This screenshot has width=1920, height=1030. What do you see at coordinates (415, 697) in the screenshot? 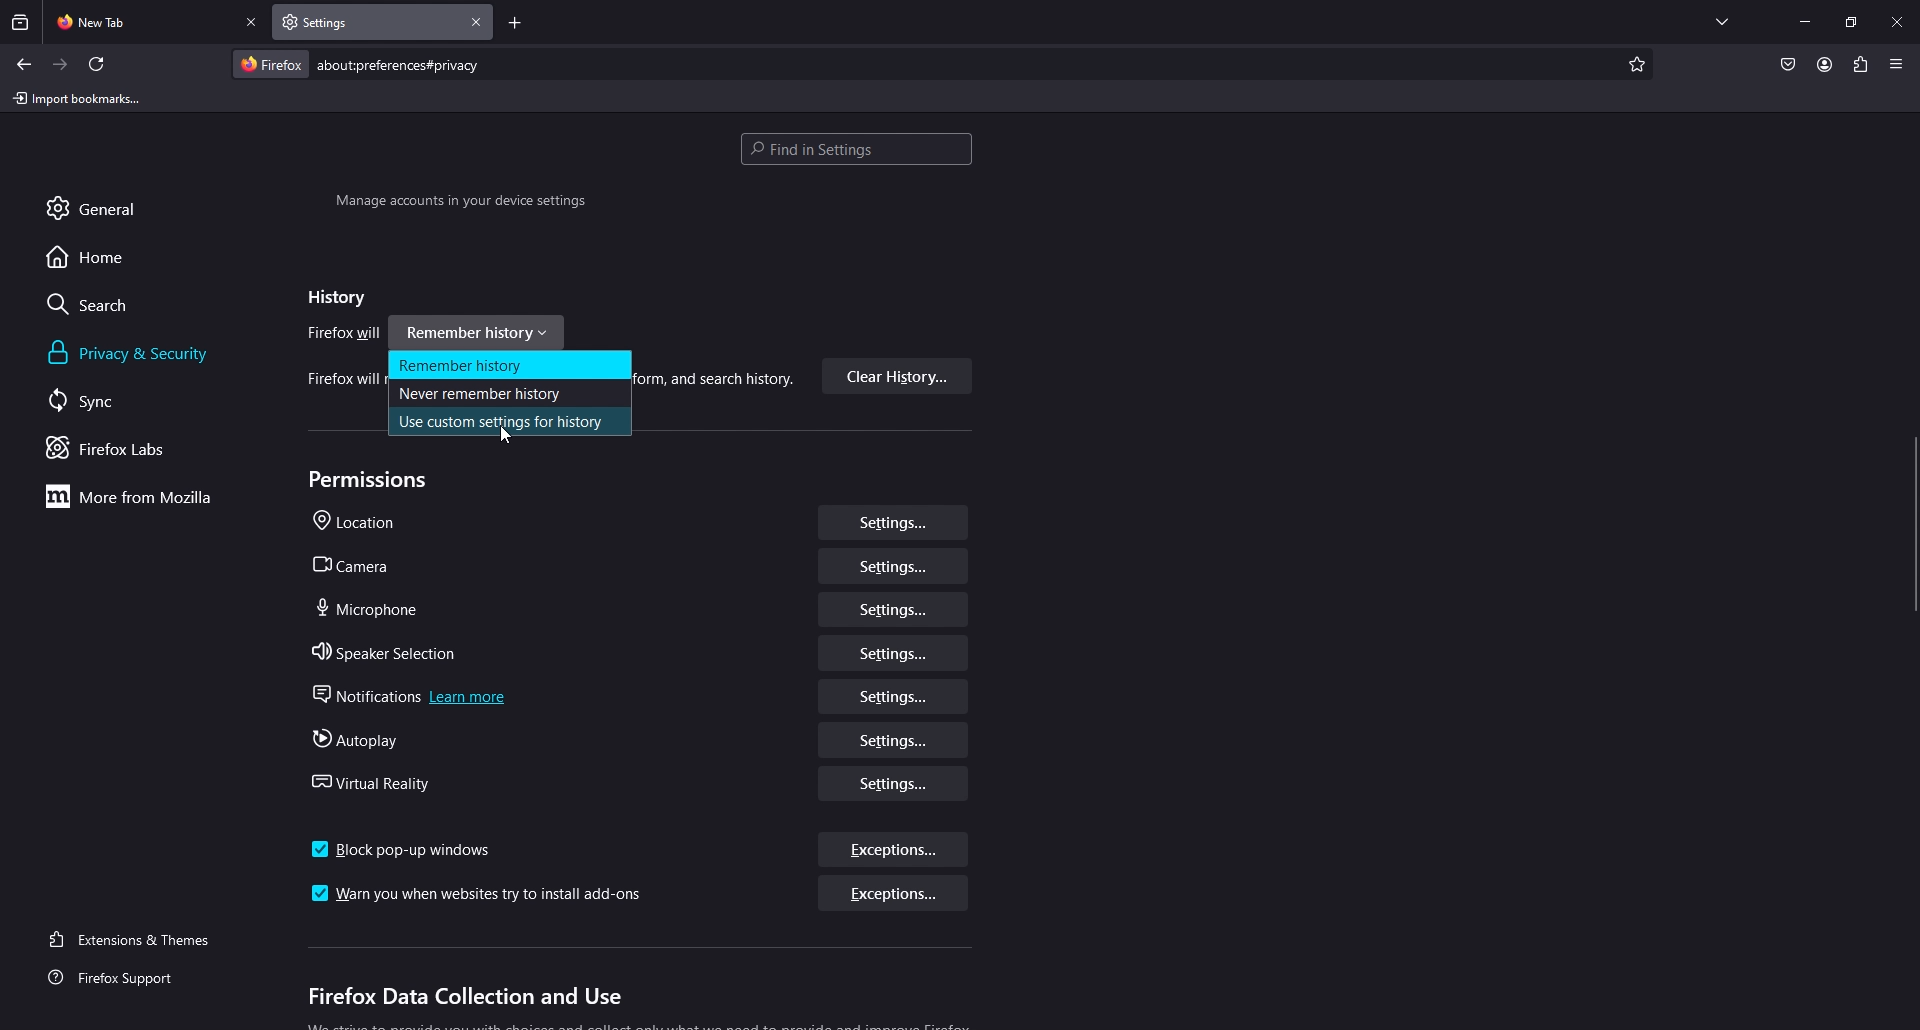
I see `notifications` at bounding box center [415, 697].